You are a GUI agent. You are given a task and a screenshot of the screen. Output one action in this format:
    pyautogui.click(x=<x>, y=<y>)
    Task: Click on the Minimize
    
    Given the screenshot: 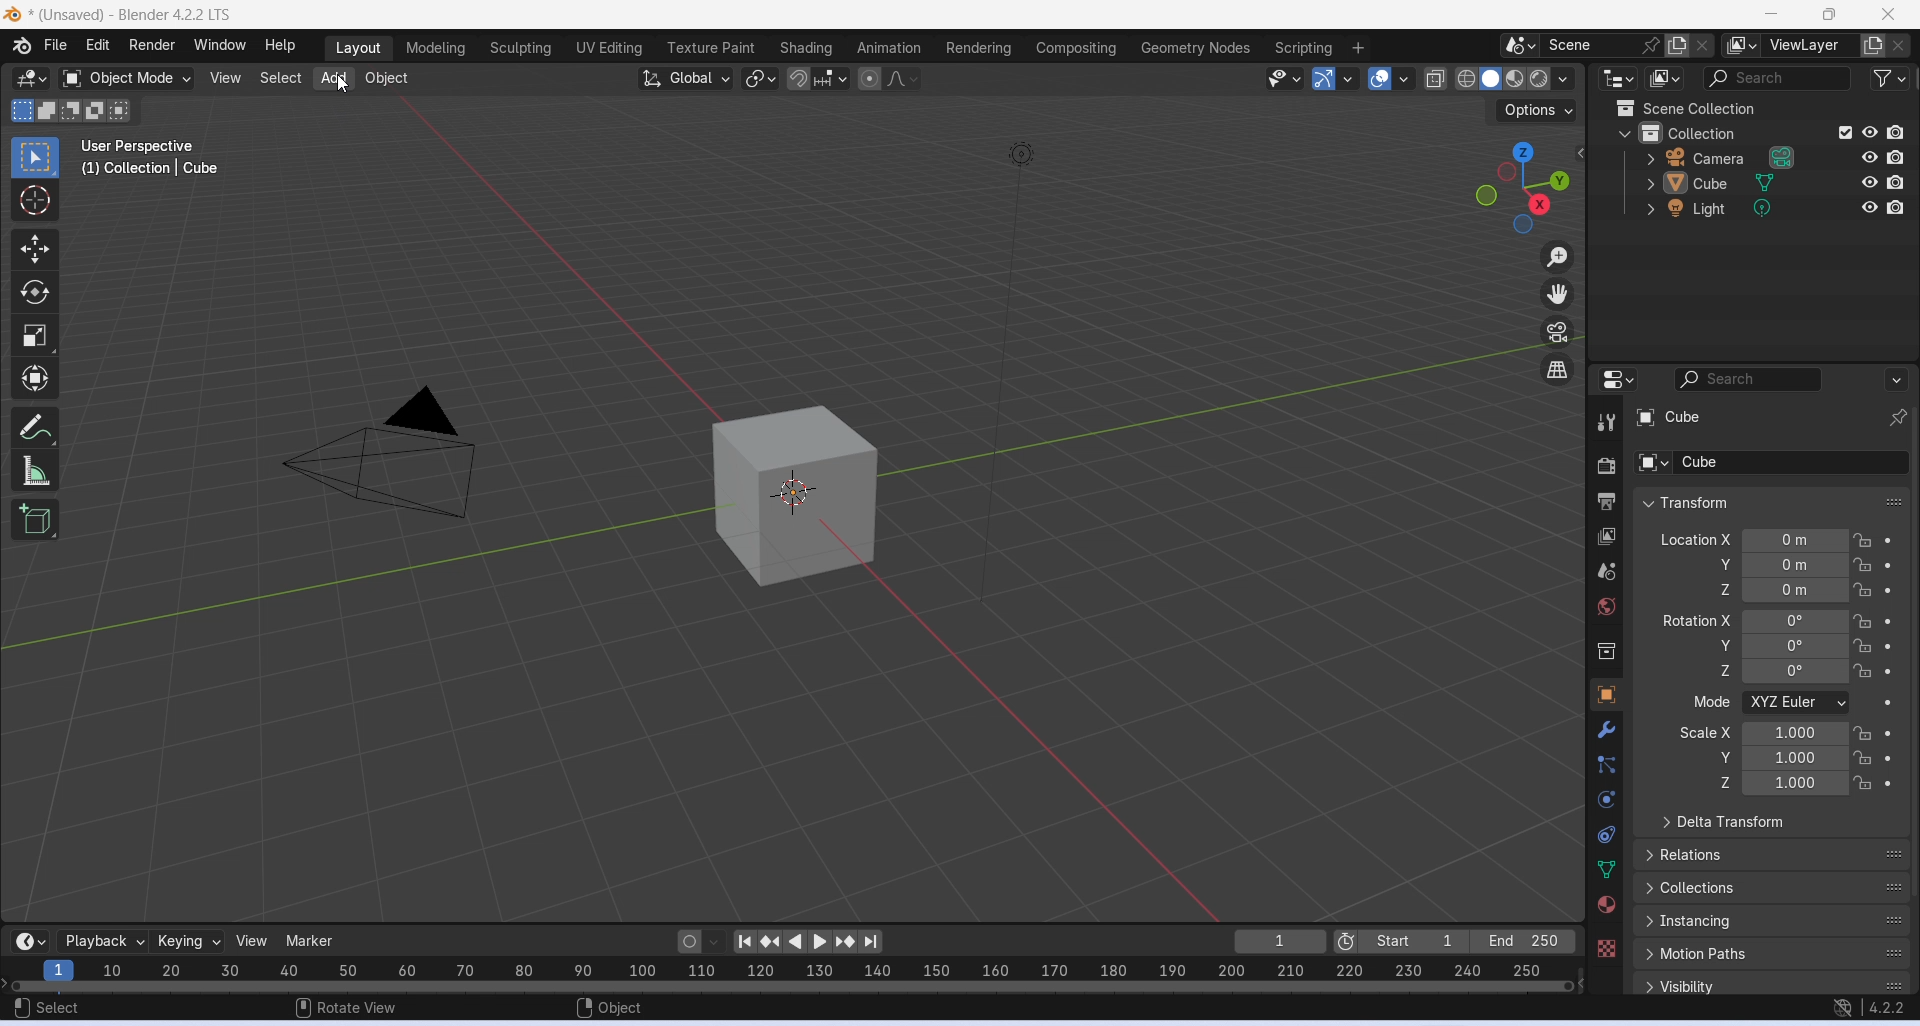 What is the action you would take?
    pyautogui.click(x=1768, y=15)
    